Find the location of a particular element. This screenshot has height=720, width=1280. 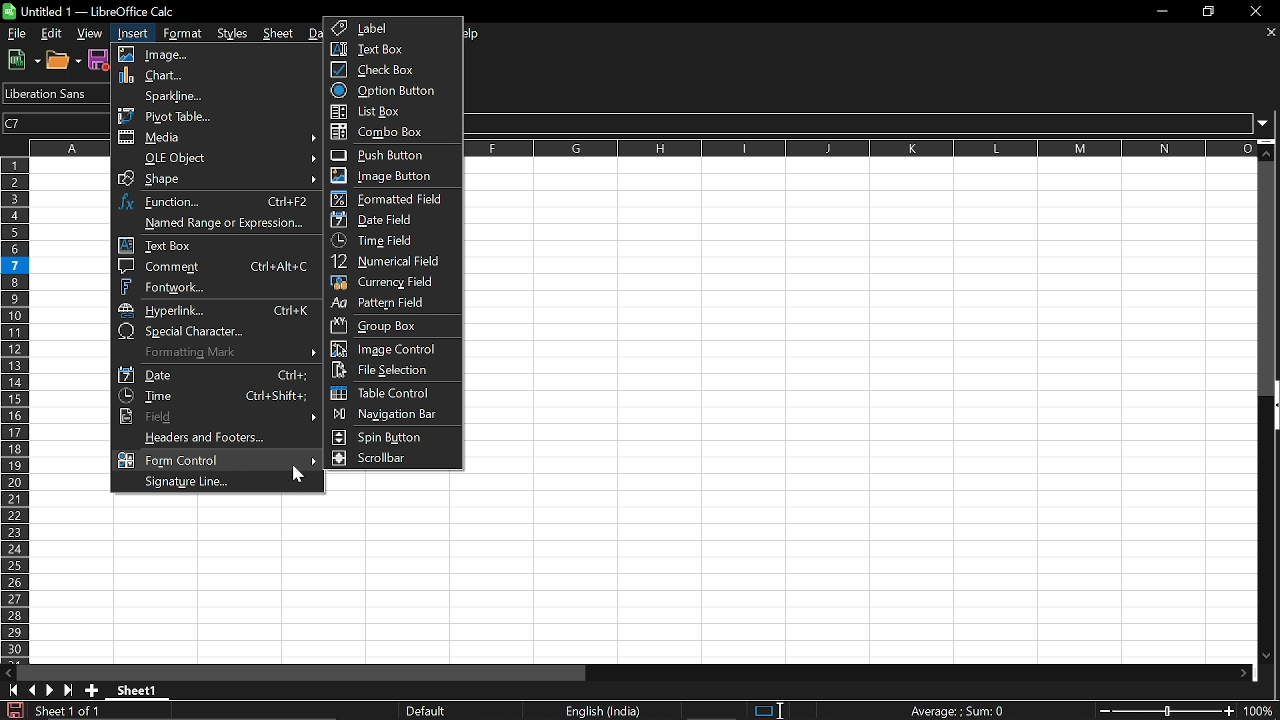

Push button is located at coordinates (389, 155).